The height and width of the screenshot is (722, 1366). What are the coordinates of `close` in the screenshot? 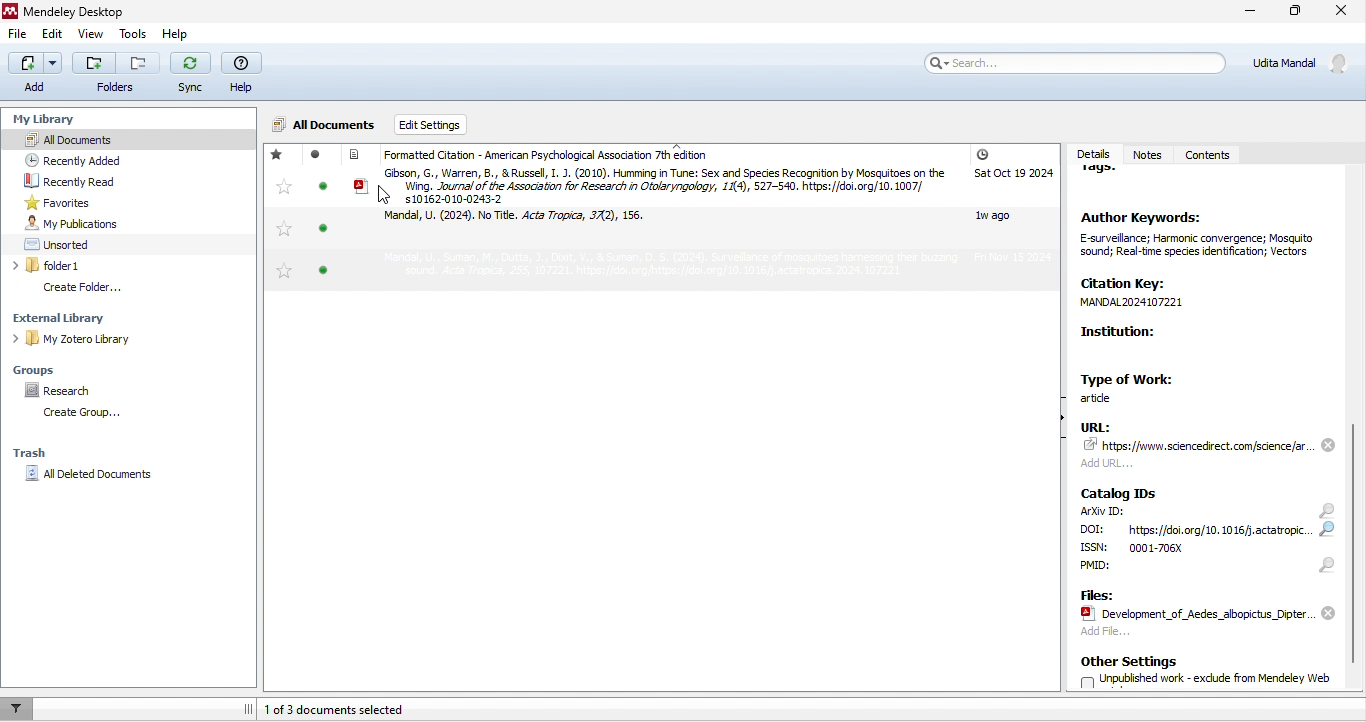 It's located at (1343, 14).